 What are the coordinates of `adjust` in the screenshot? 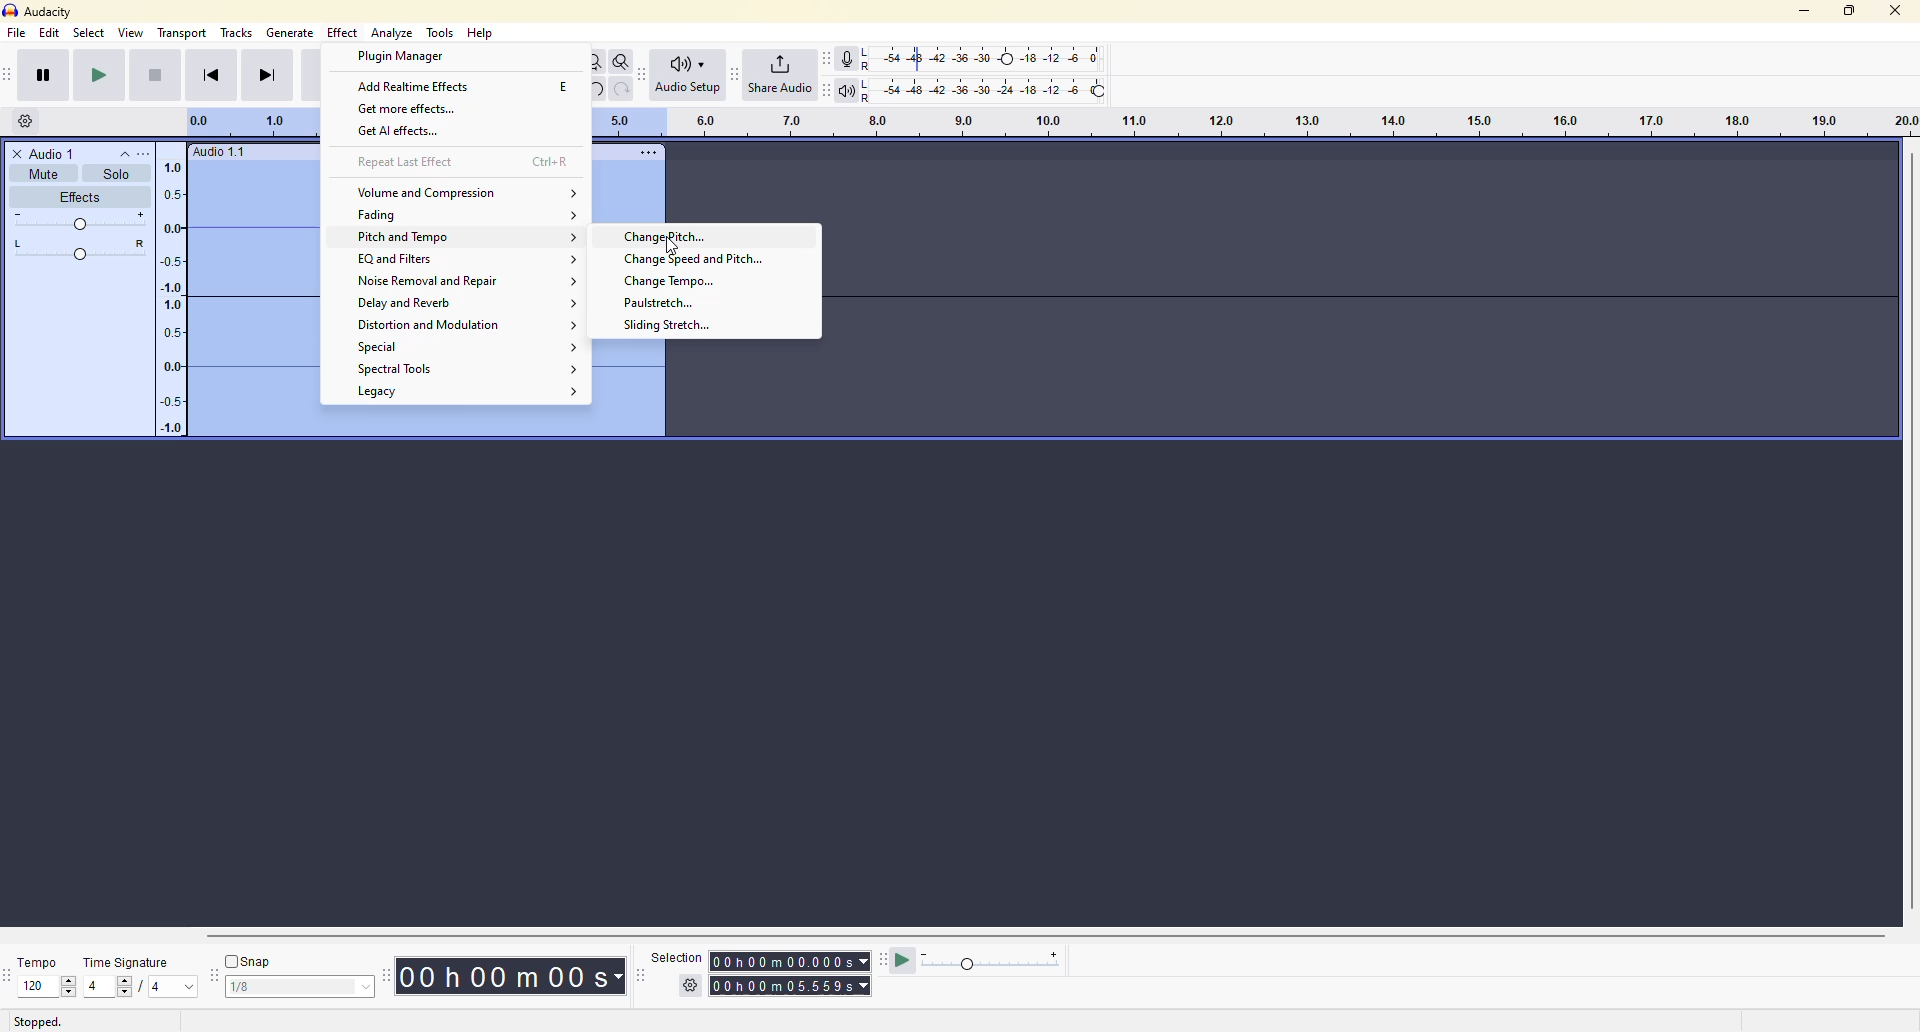 It's located at (81, 221).